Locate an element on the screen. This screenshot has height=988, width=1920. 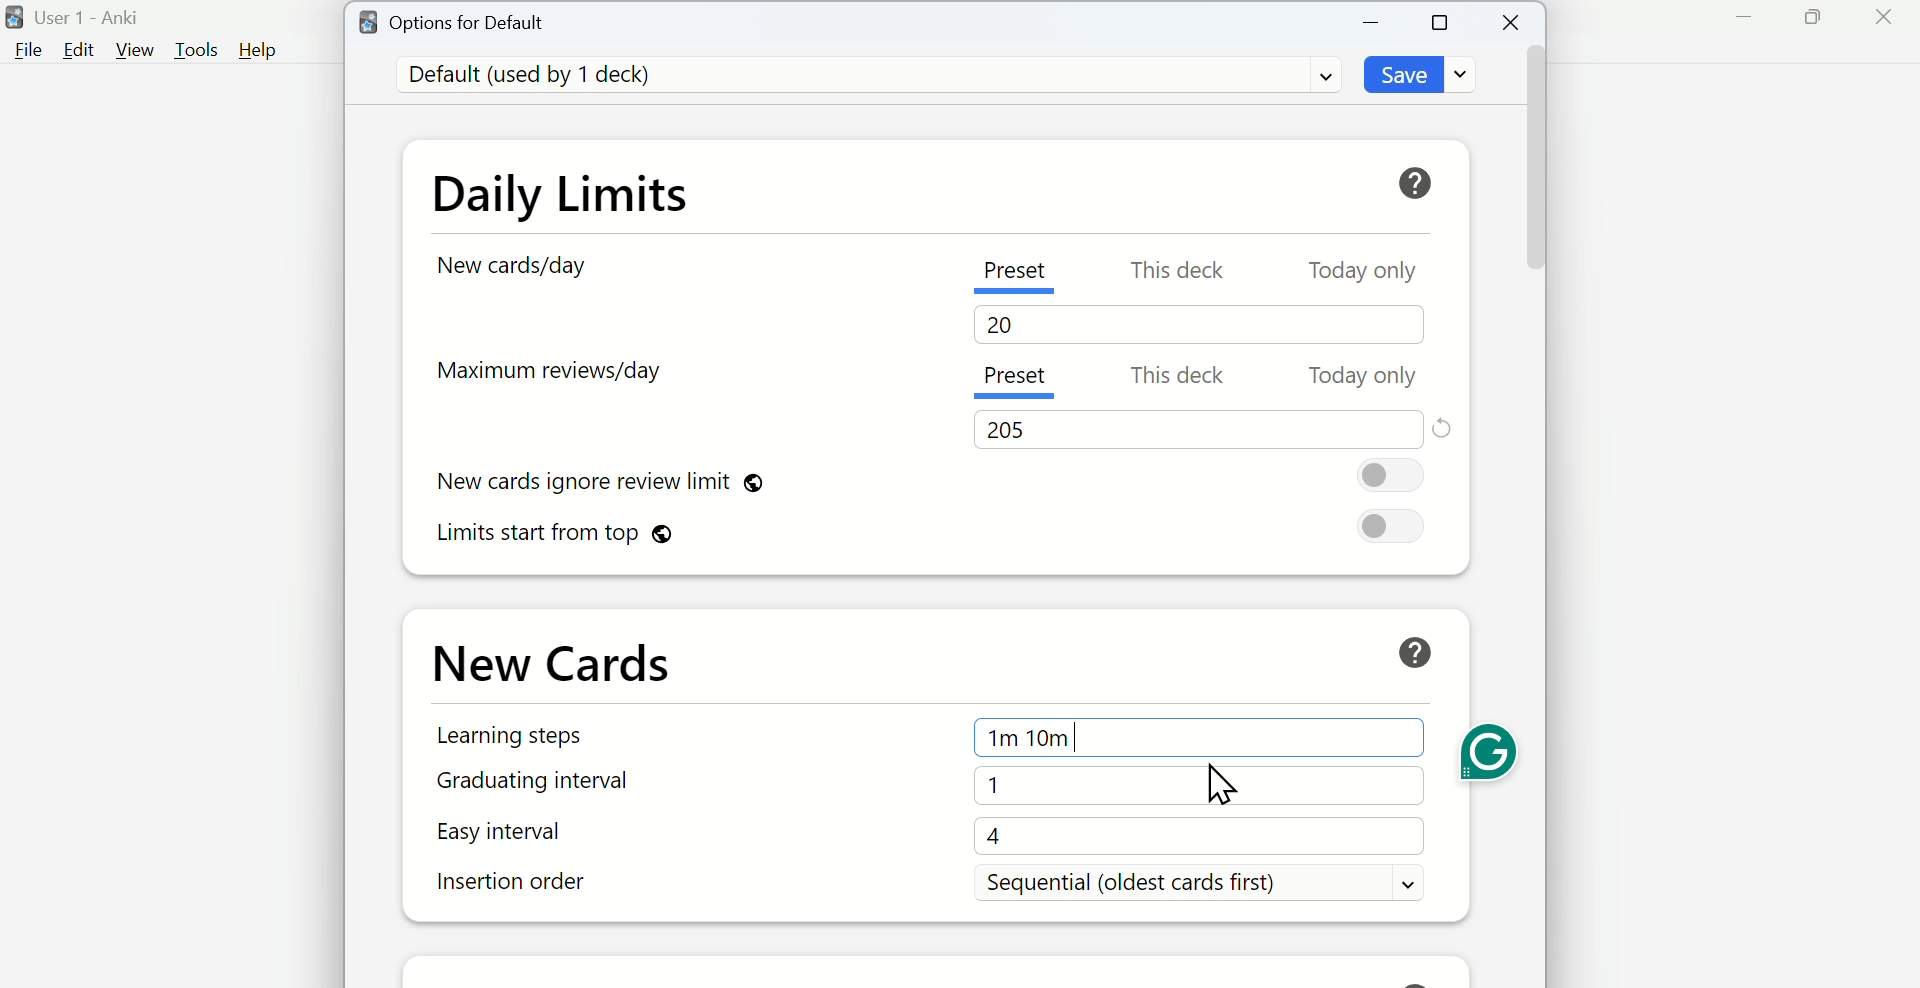
Insertion order is located at coordinates (515, 886).